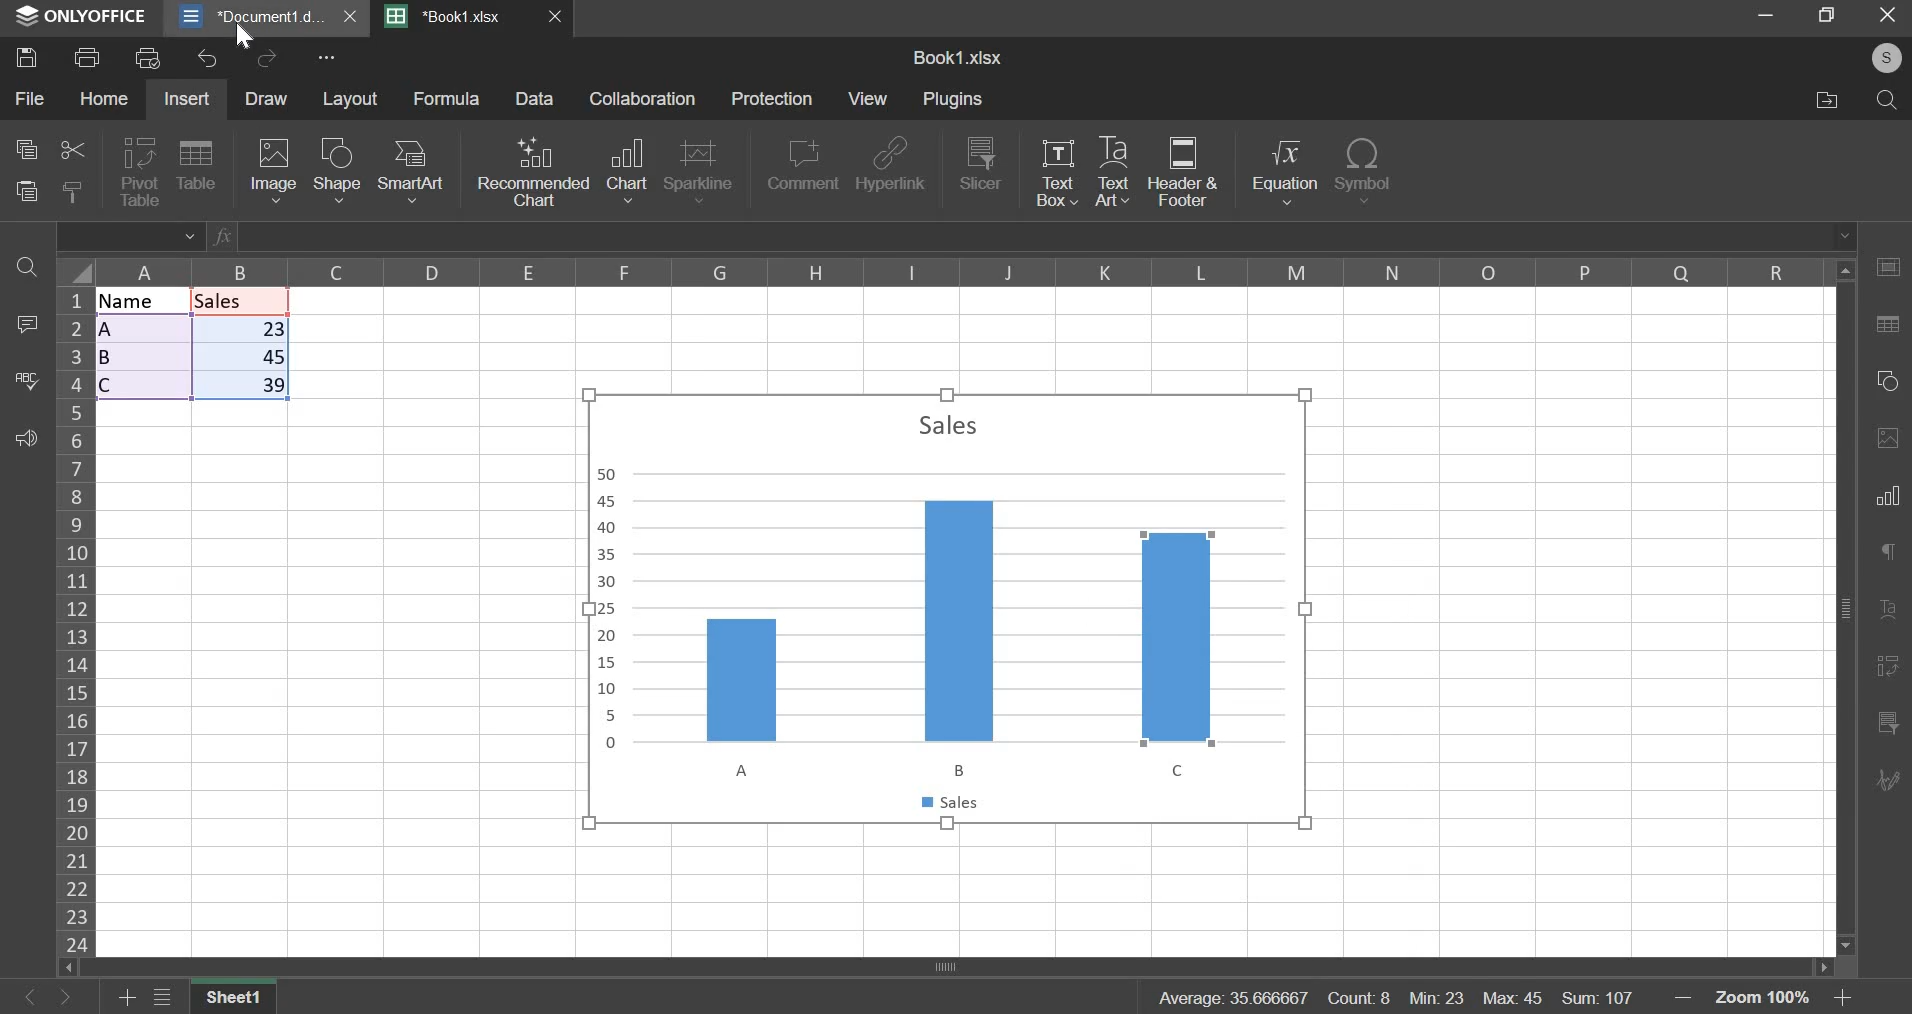  I want to click on slicer, so click(979, 164).